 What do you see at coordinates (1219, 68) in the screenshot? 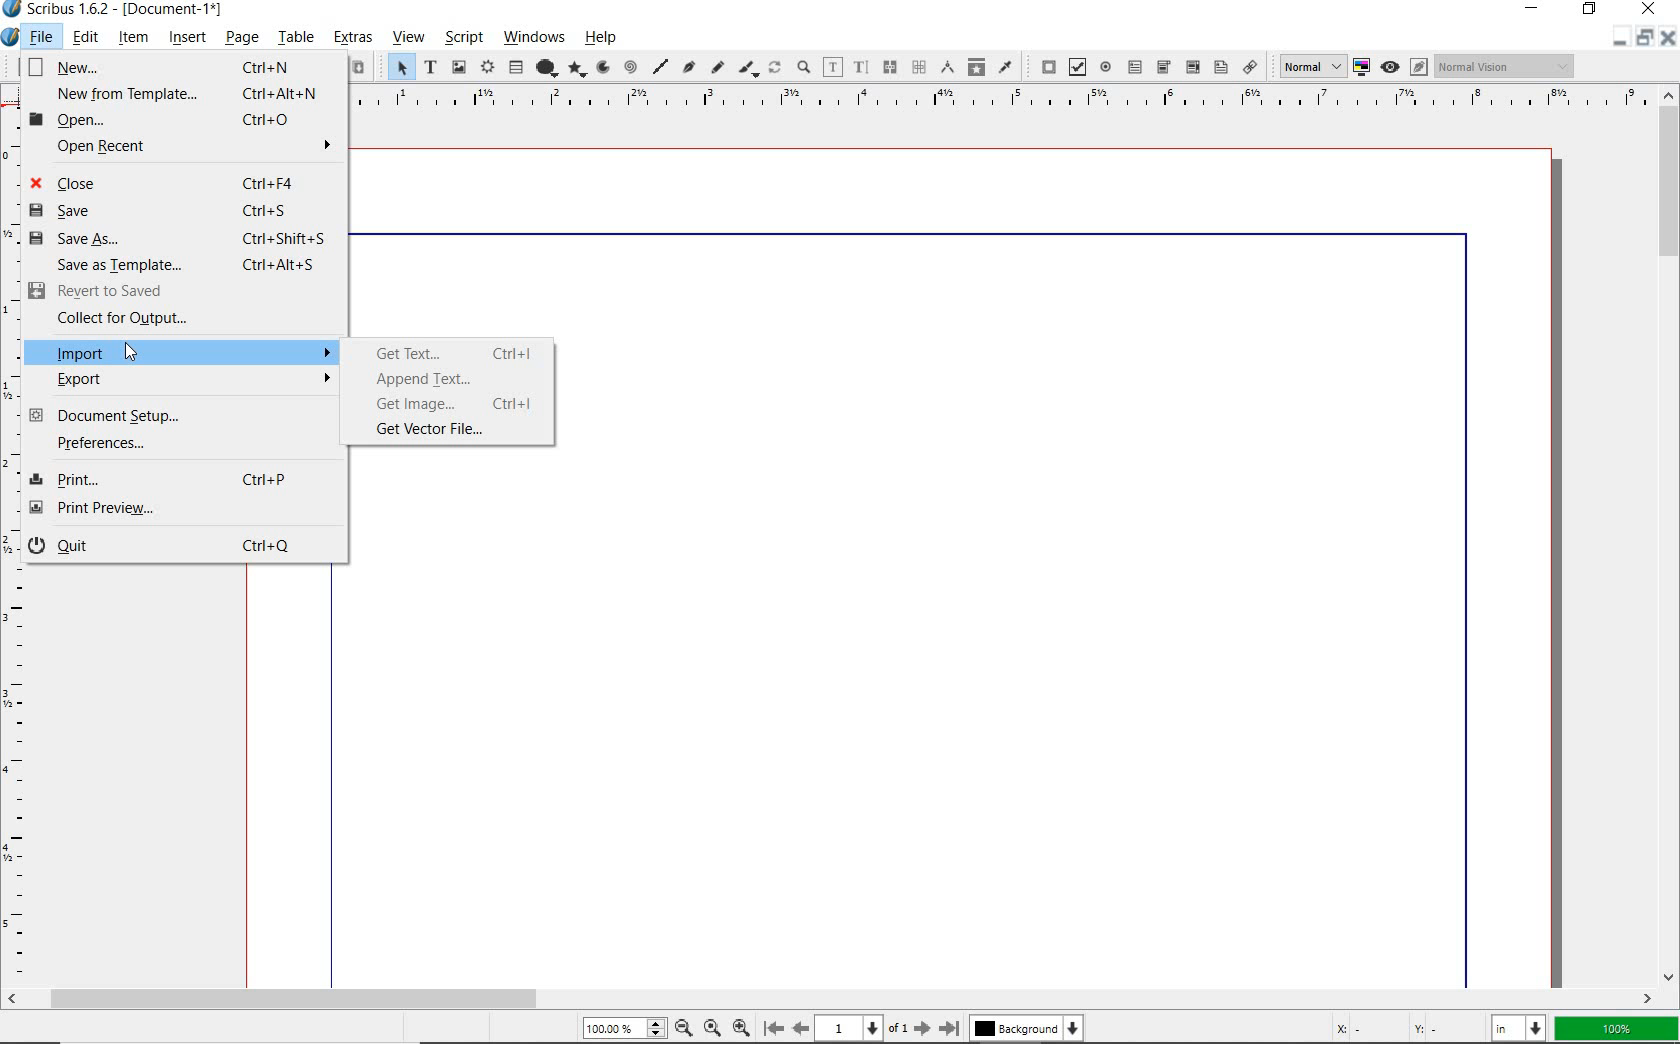
I see `pdf list box` at bounding box center [1219, 68].